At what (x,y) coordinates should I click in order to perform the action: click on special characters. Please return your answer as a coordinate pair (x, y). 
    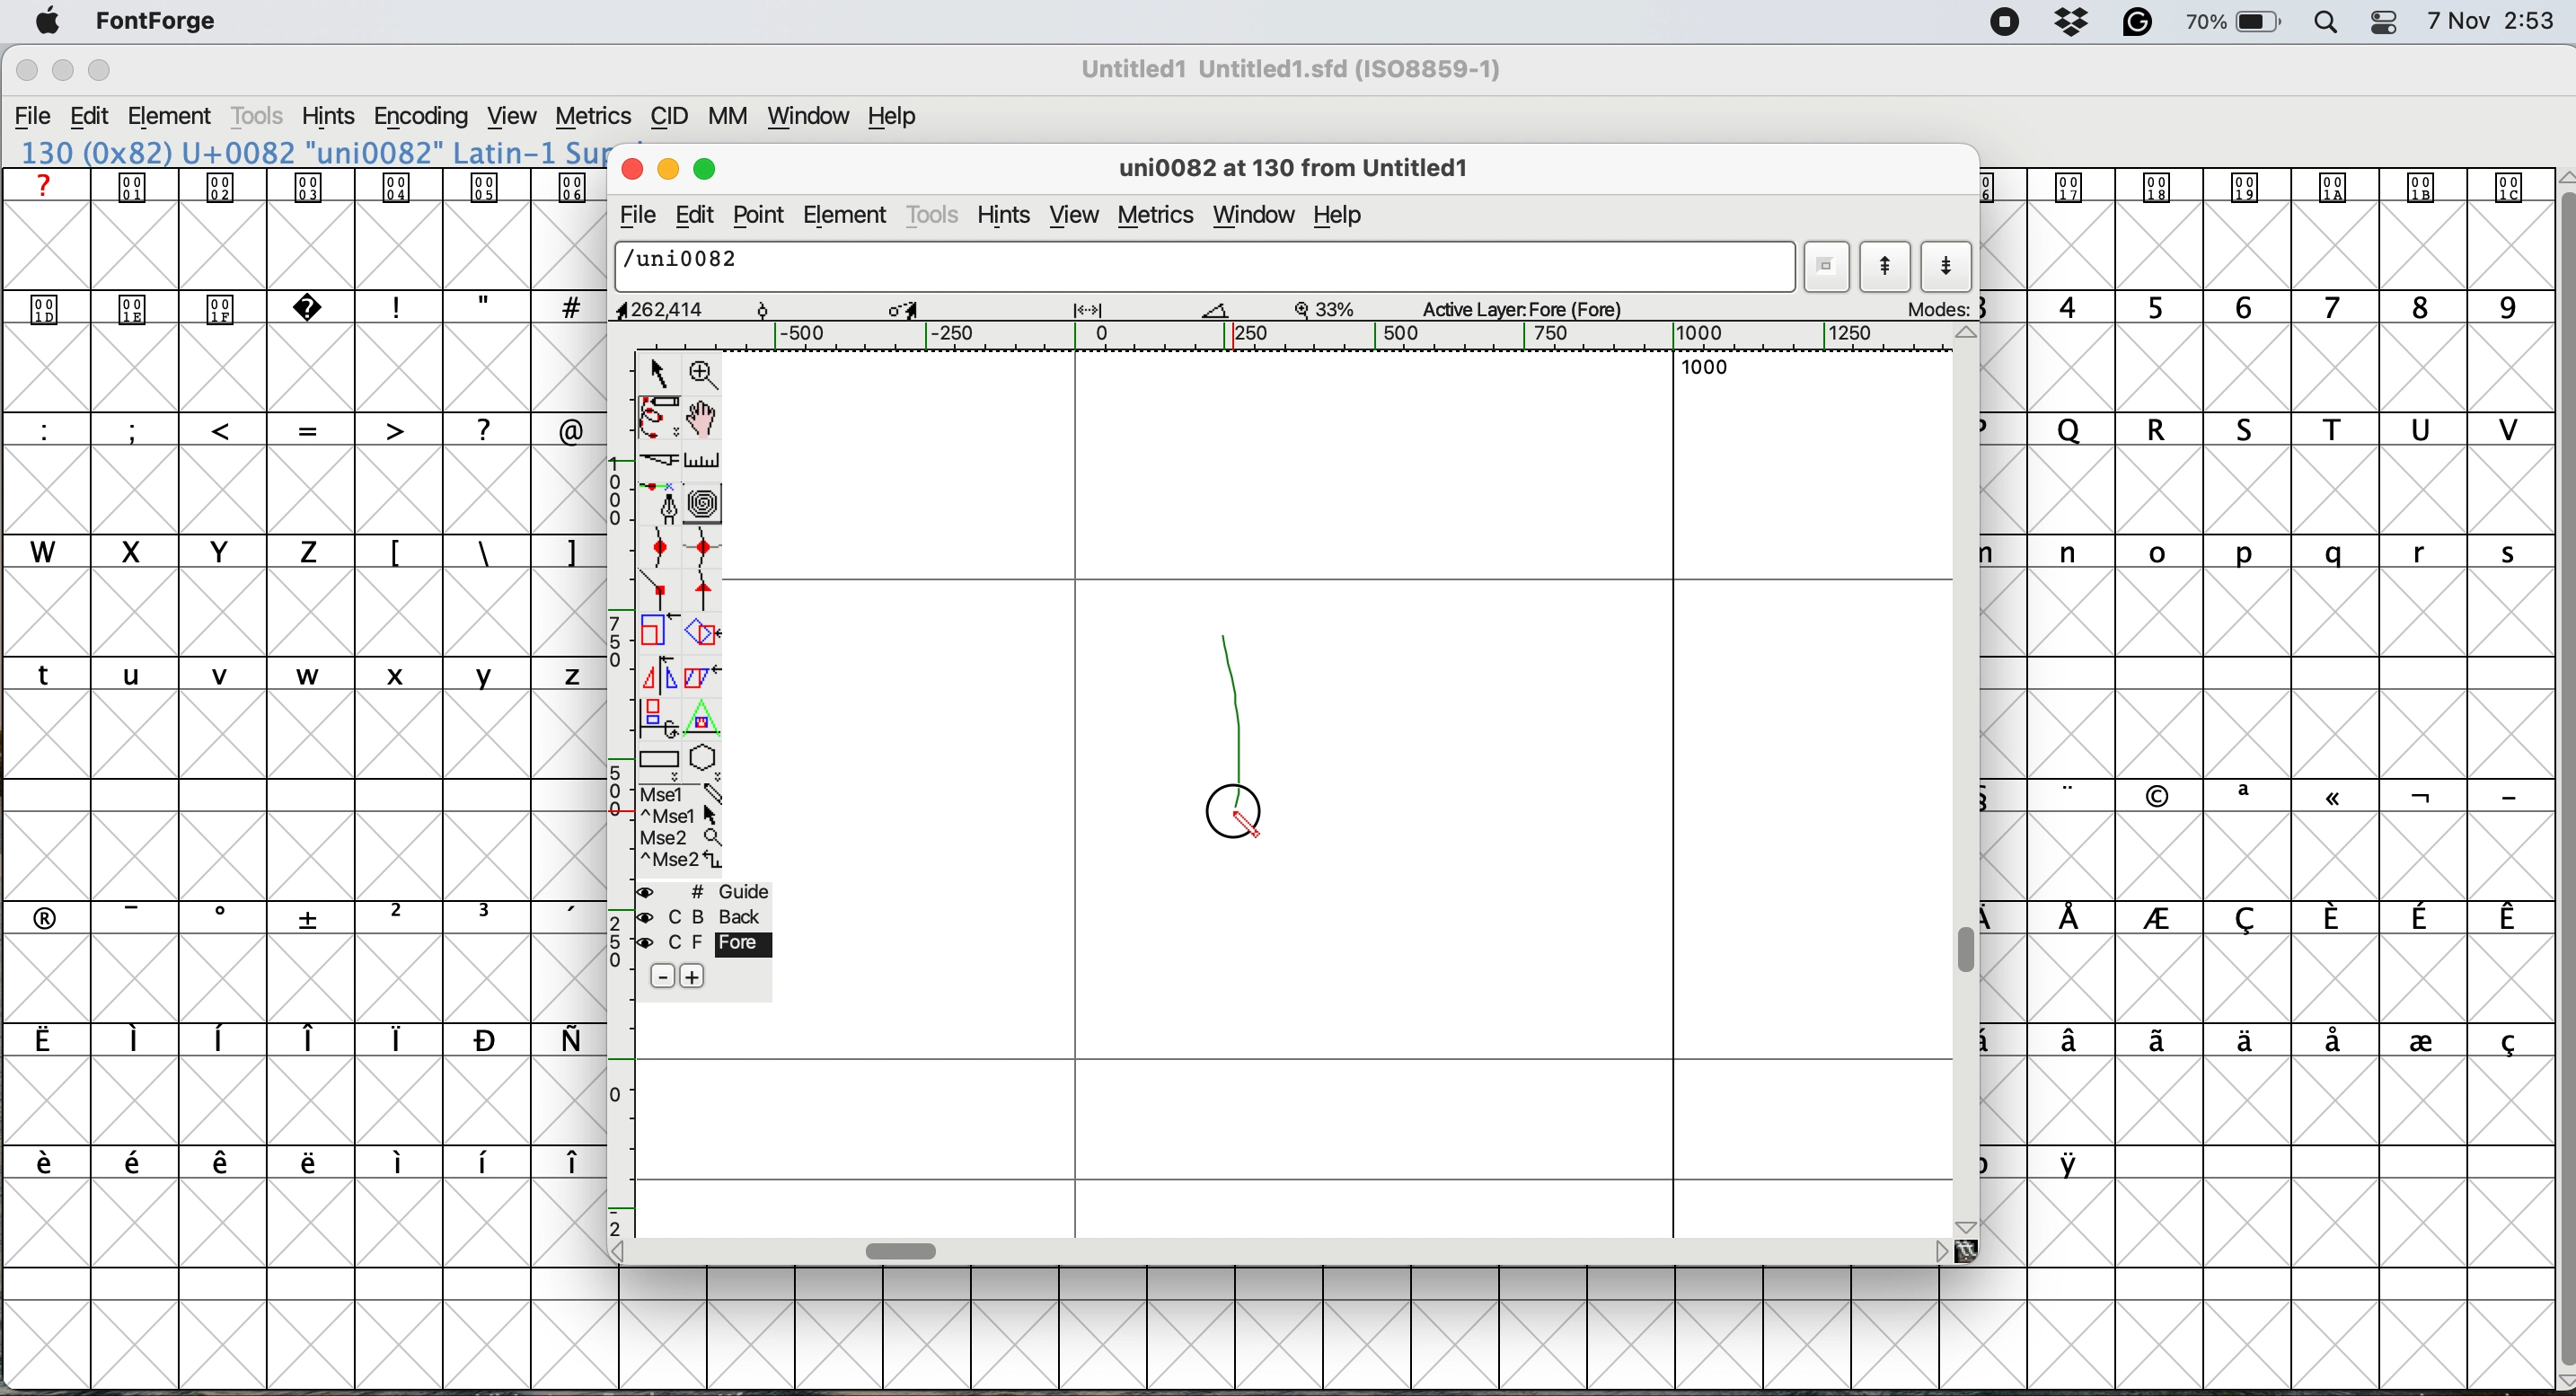
    Looking at the image, I should click on (2266, 1041).